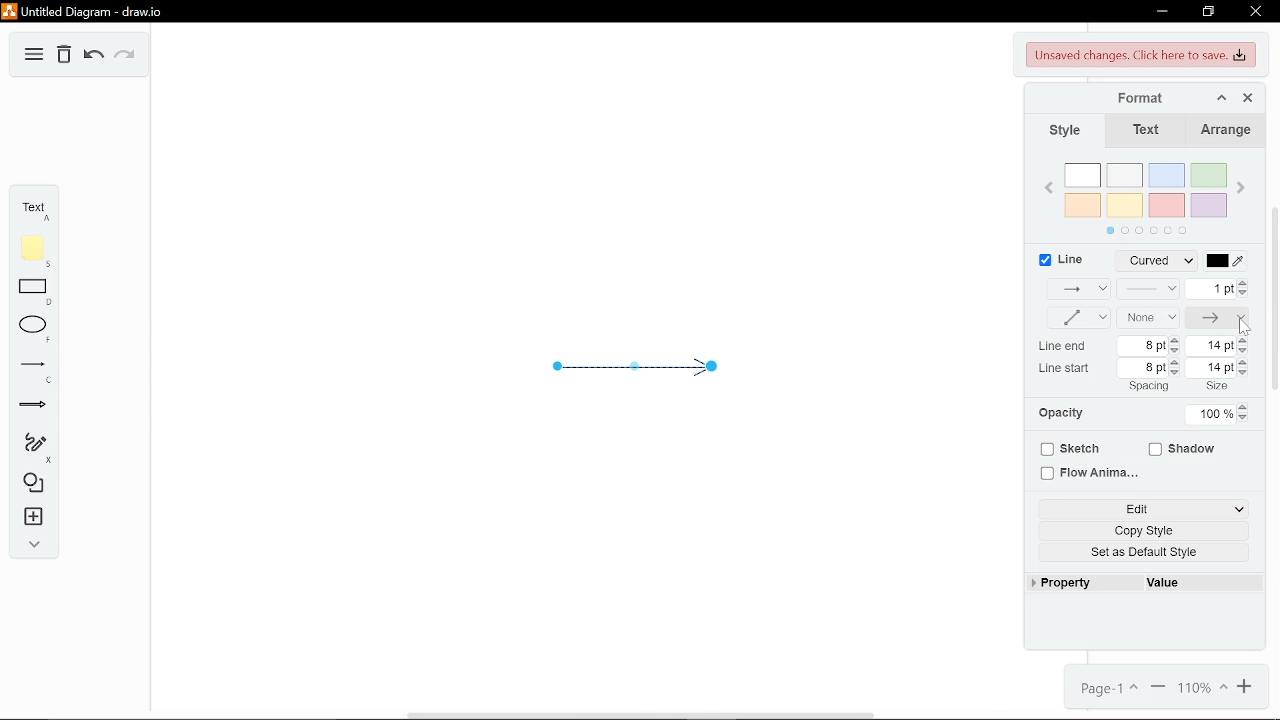  What do you see at coordinates (32, 249) in the screenshot?
I see `Note` at bounding box center [32, 249].